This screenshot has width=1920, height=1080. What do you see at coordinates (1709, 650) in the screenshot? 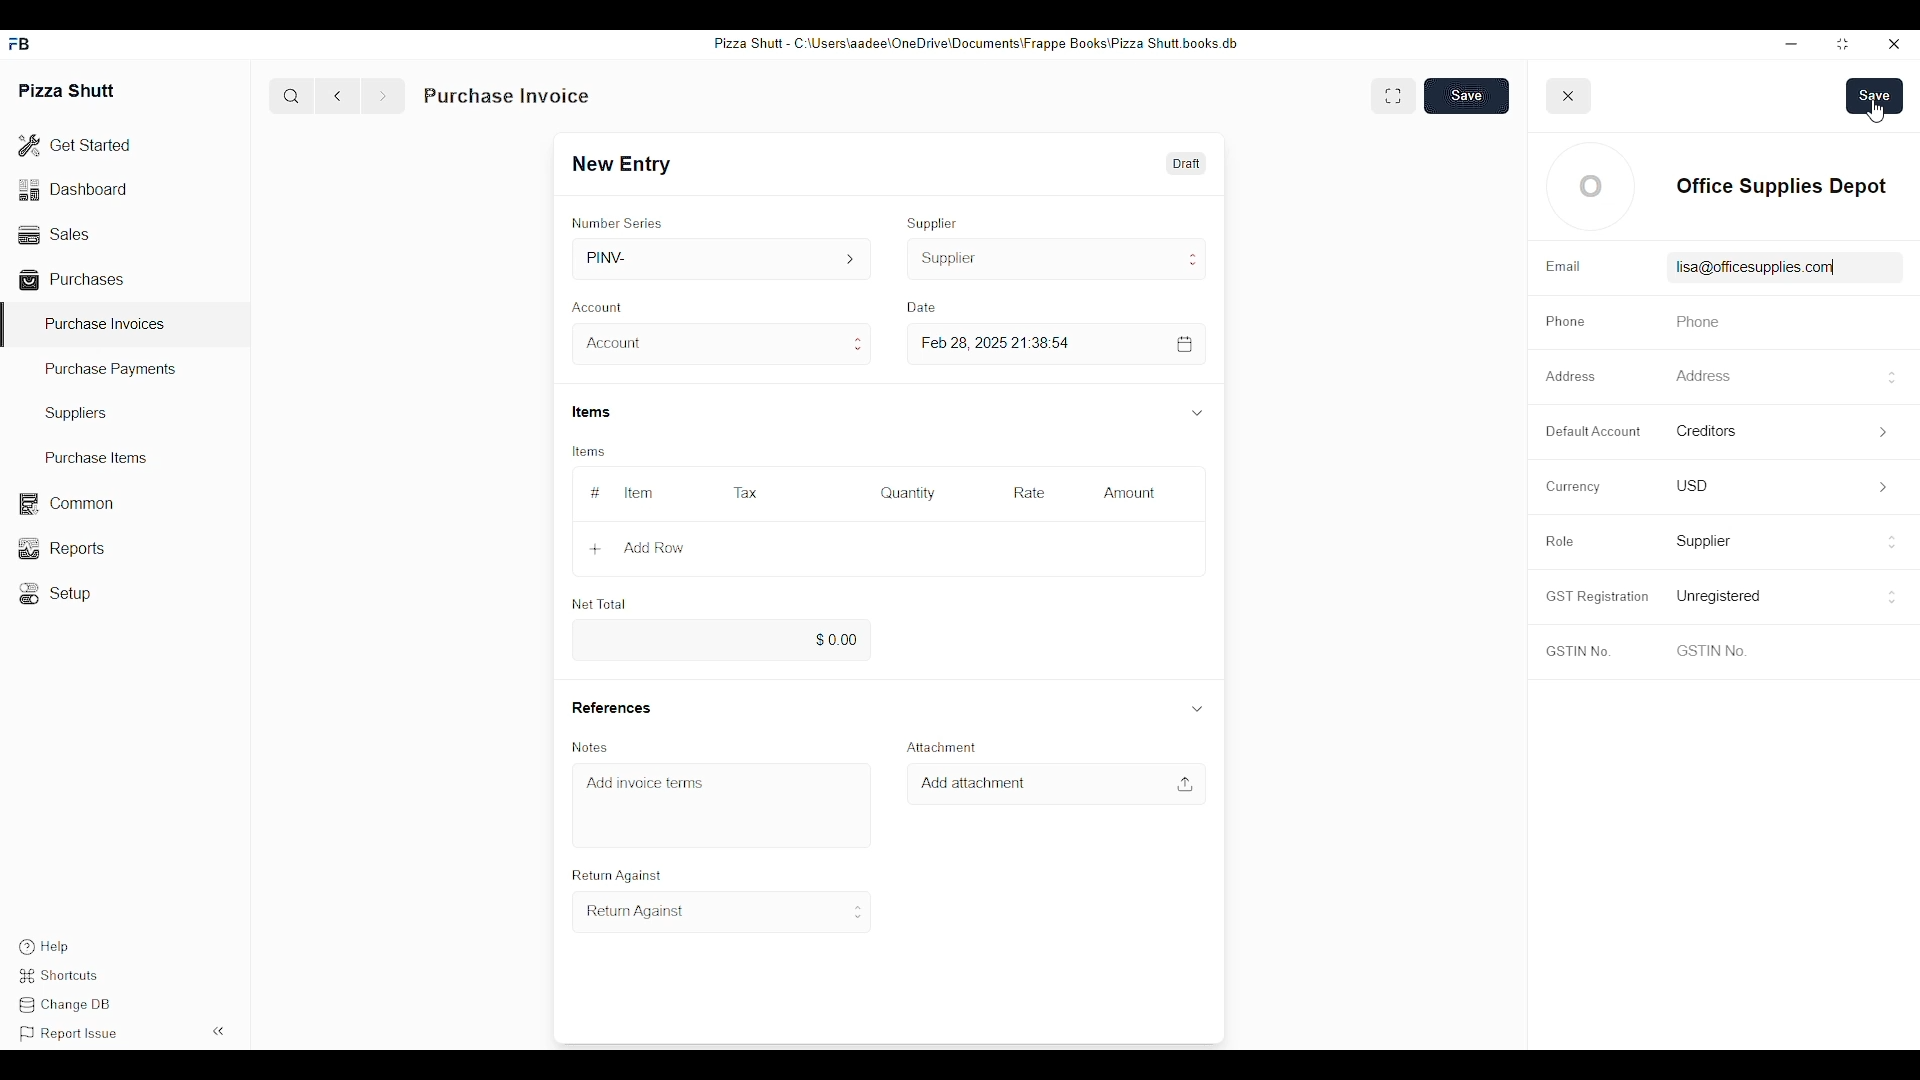
I see `GSTIN No` at bounding box center [1709, 650].